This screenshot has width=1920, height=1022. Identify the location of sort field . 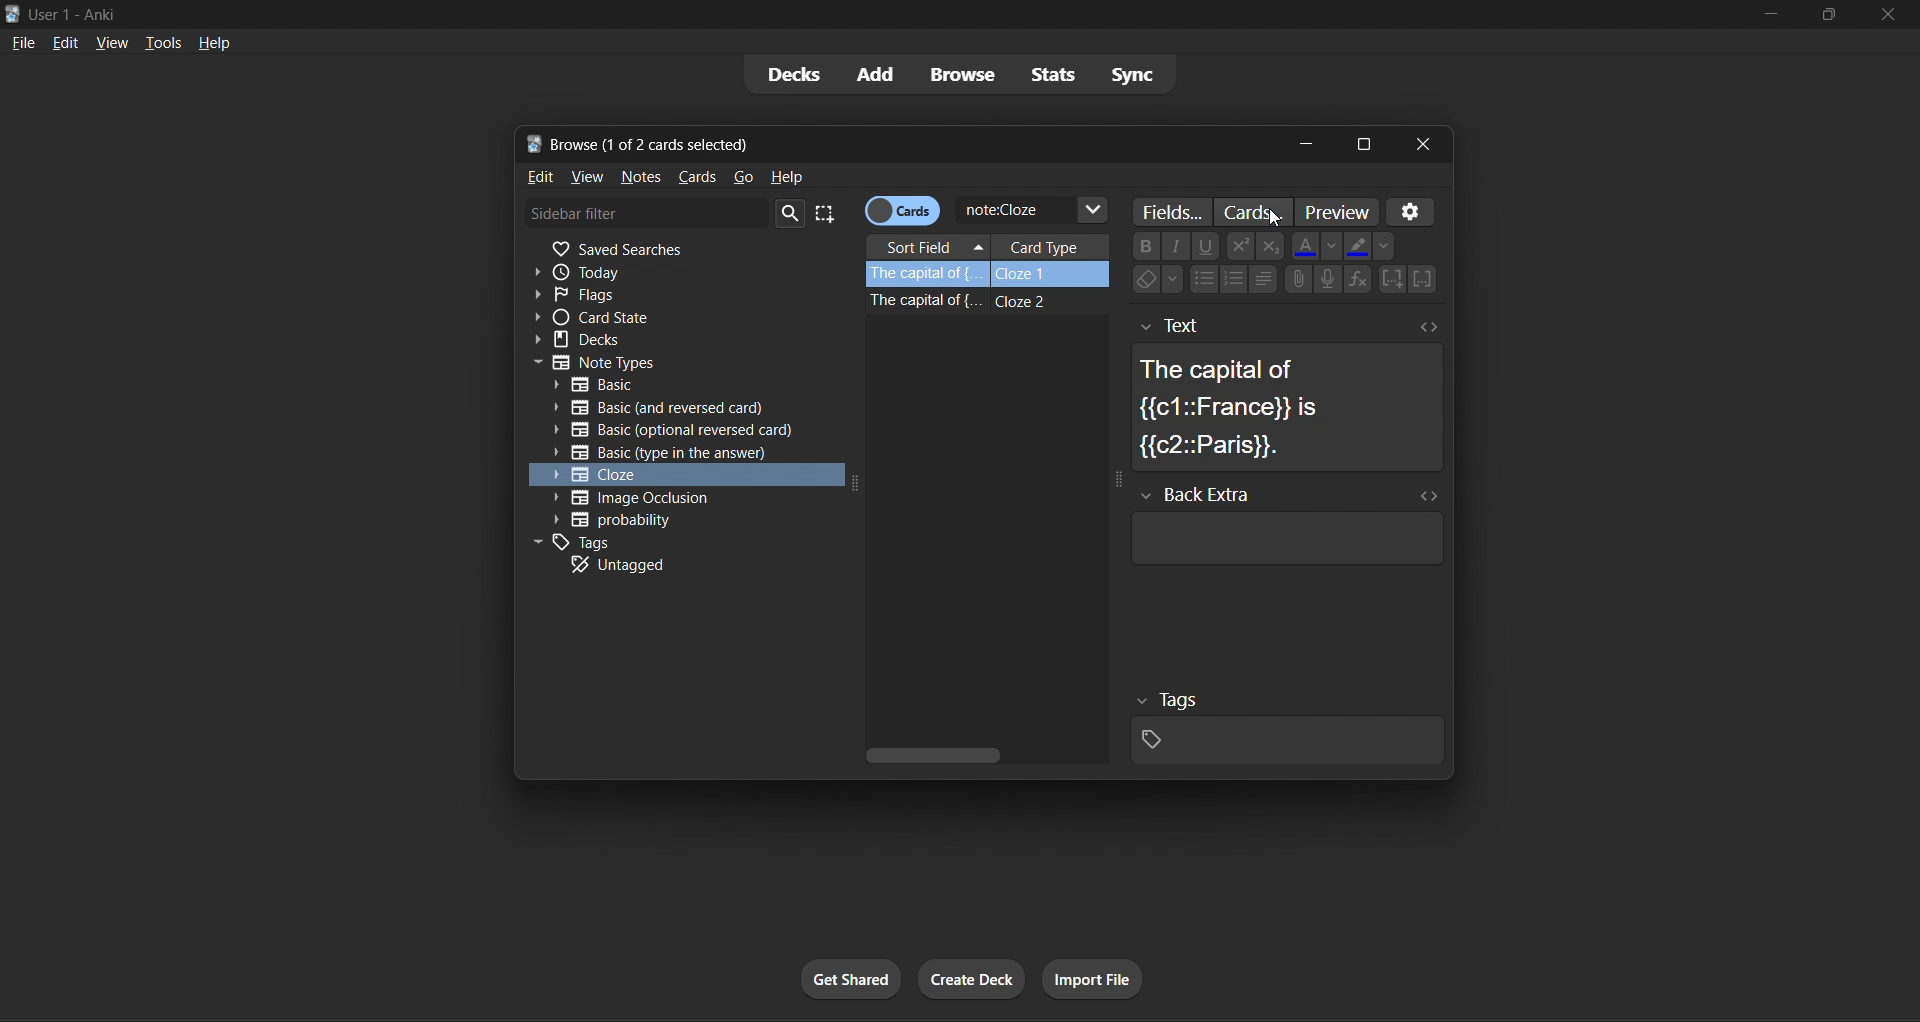
(928, 249).